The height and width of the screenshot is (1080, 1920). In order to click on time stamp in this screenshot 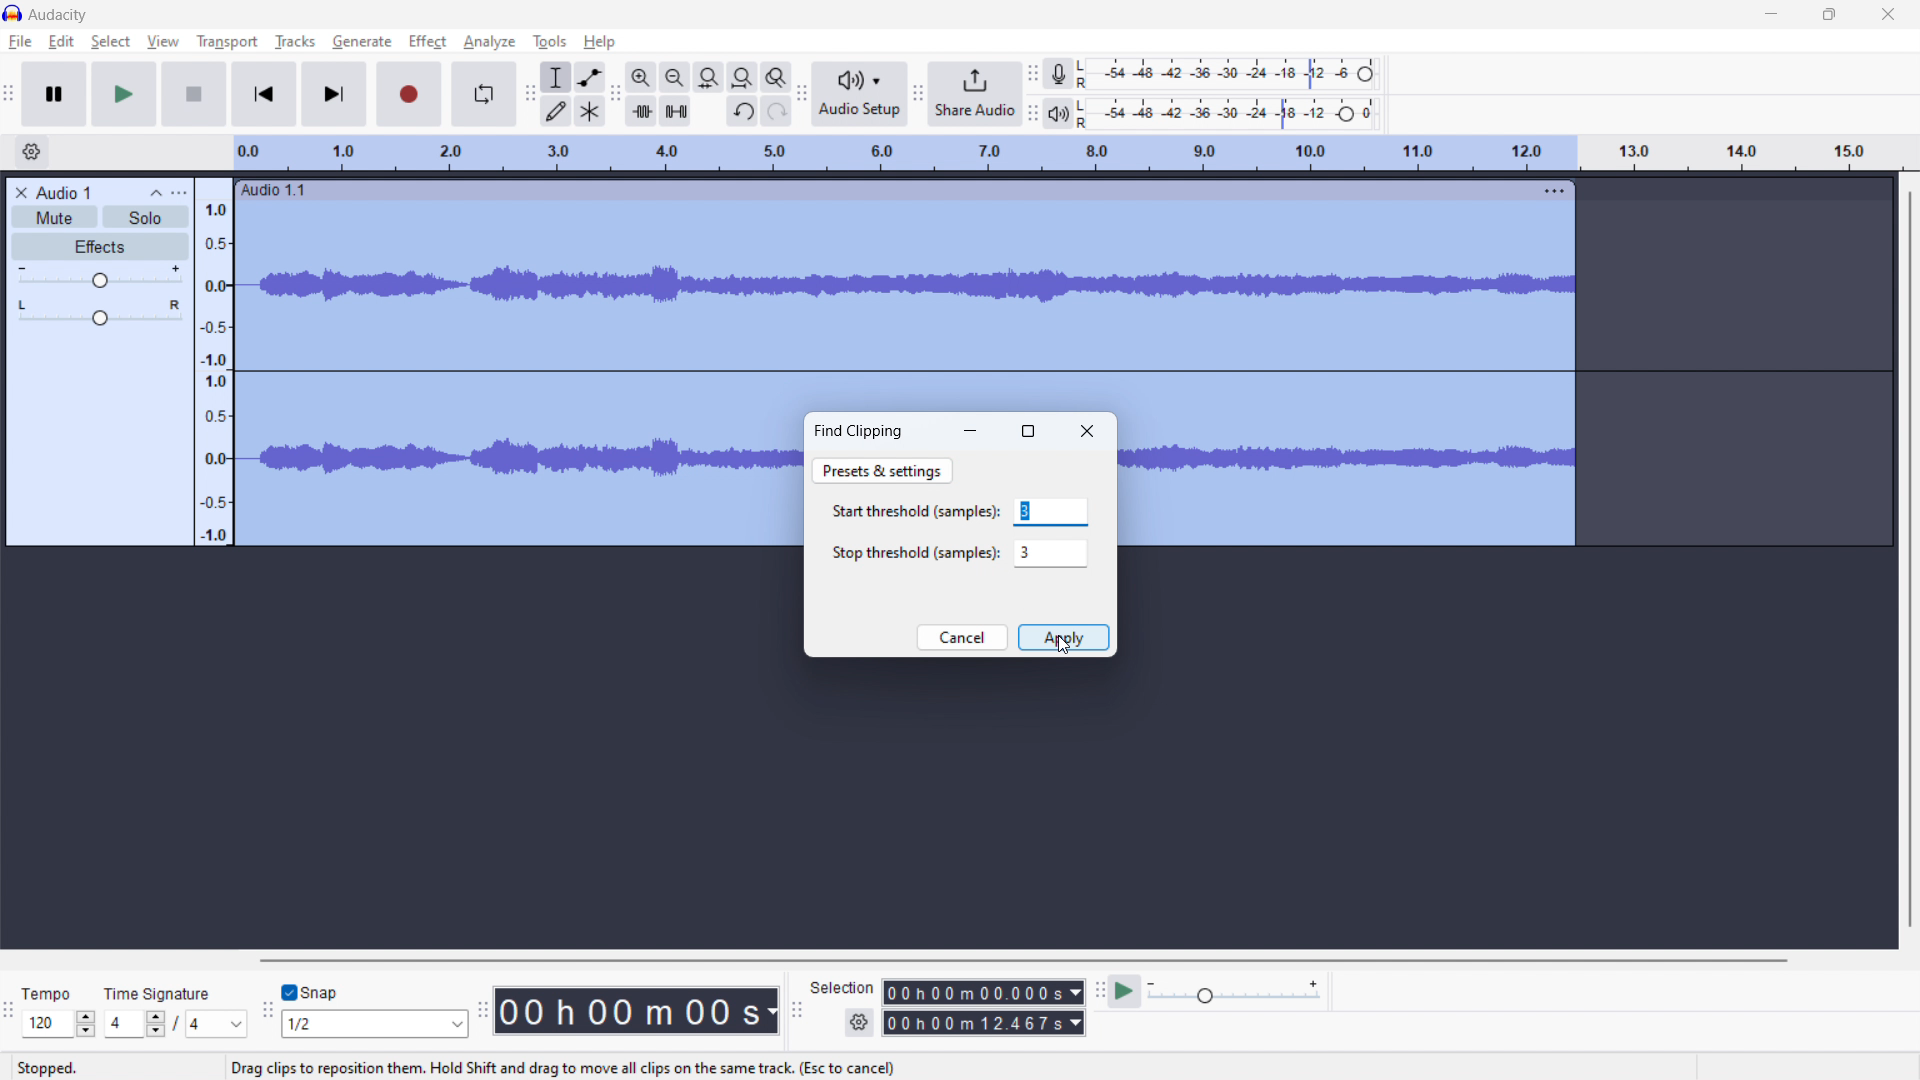, I will do `click(636, 1009)`.